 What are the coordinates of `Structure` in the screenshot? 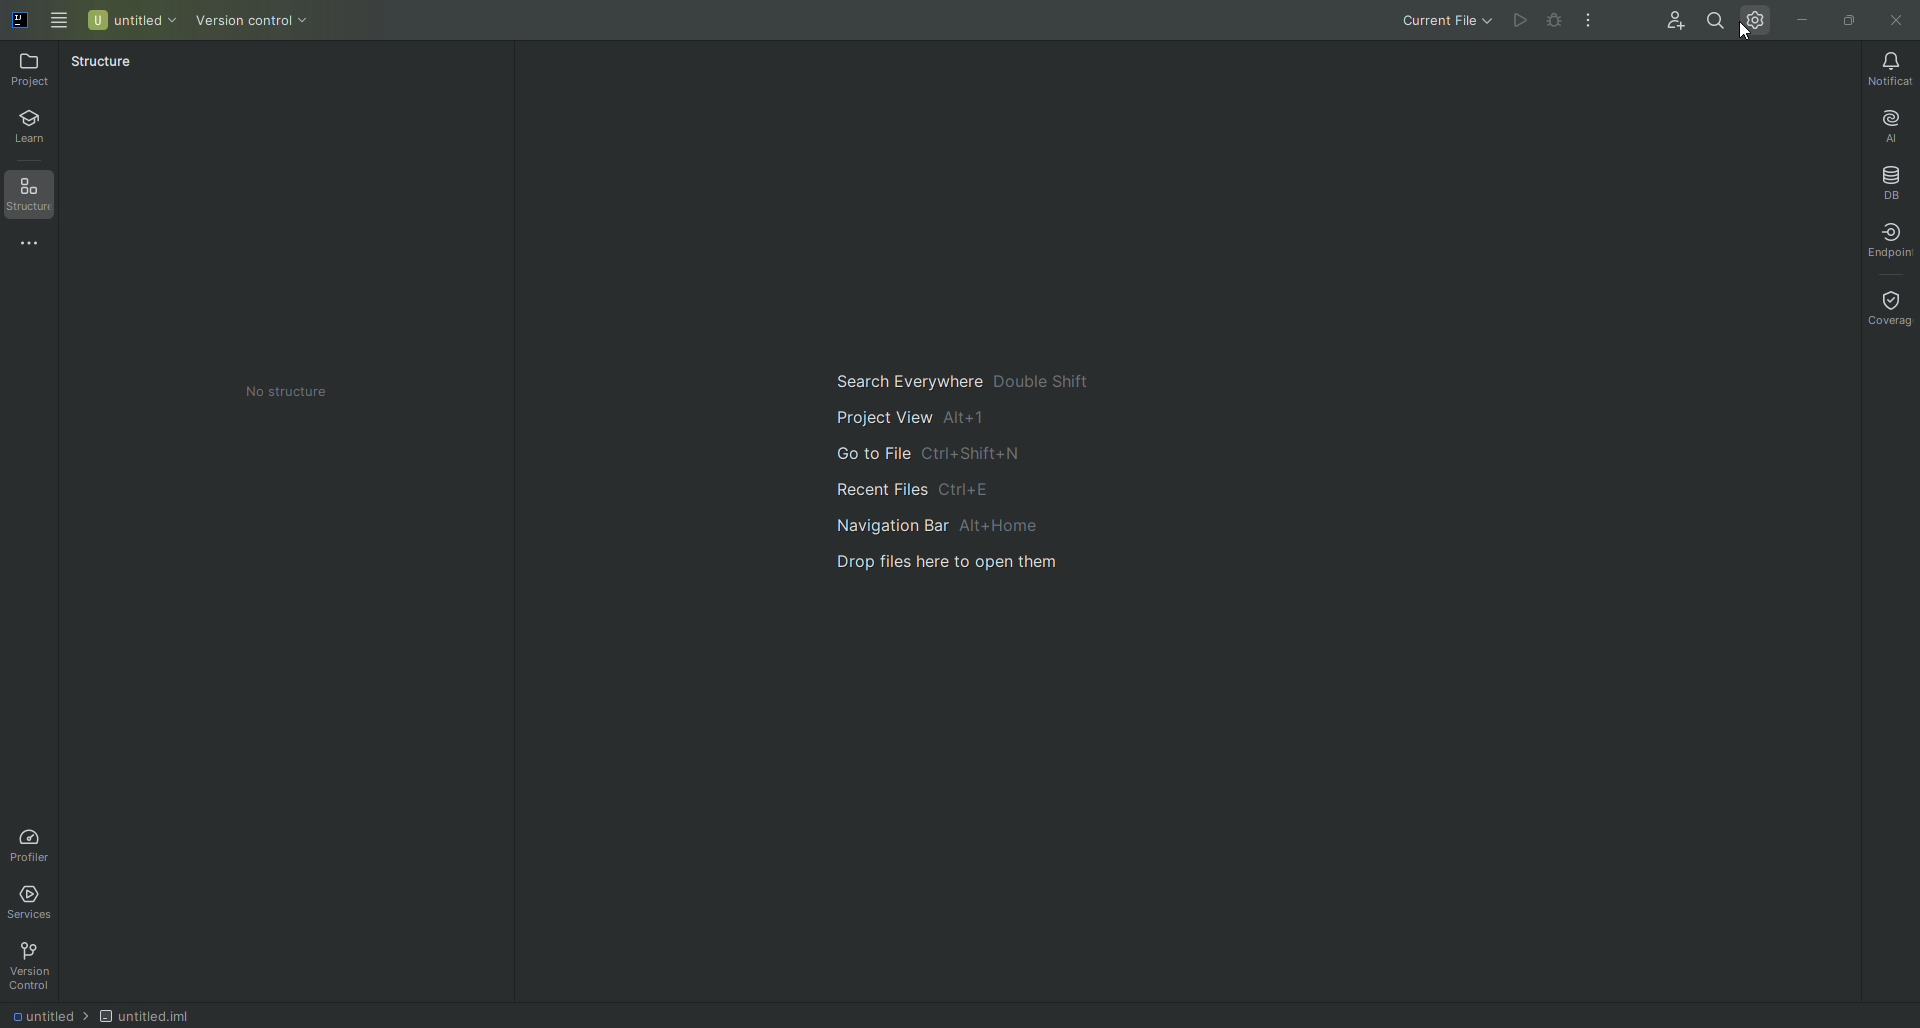 It's located at (102, 66).